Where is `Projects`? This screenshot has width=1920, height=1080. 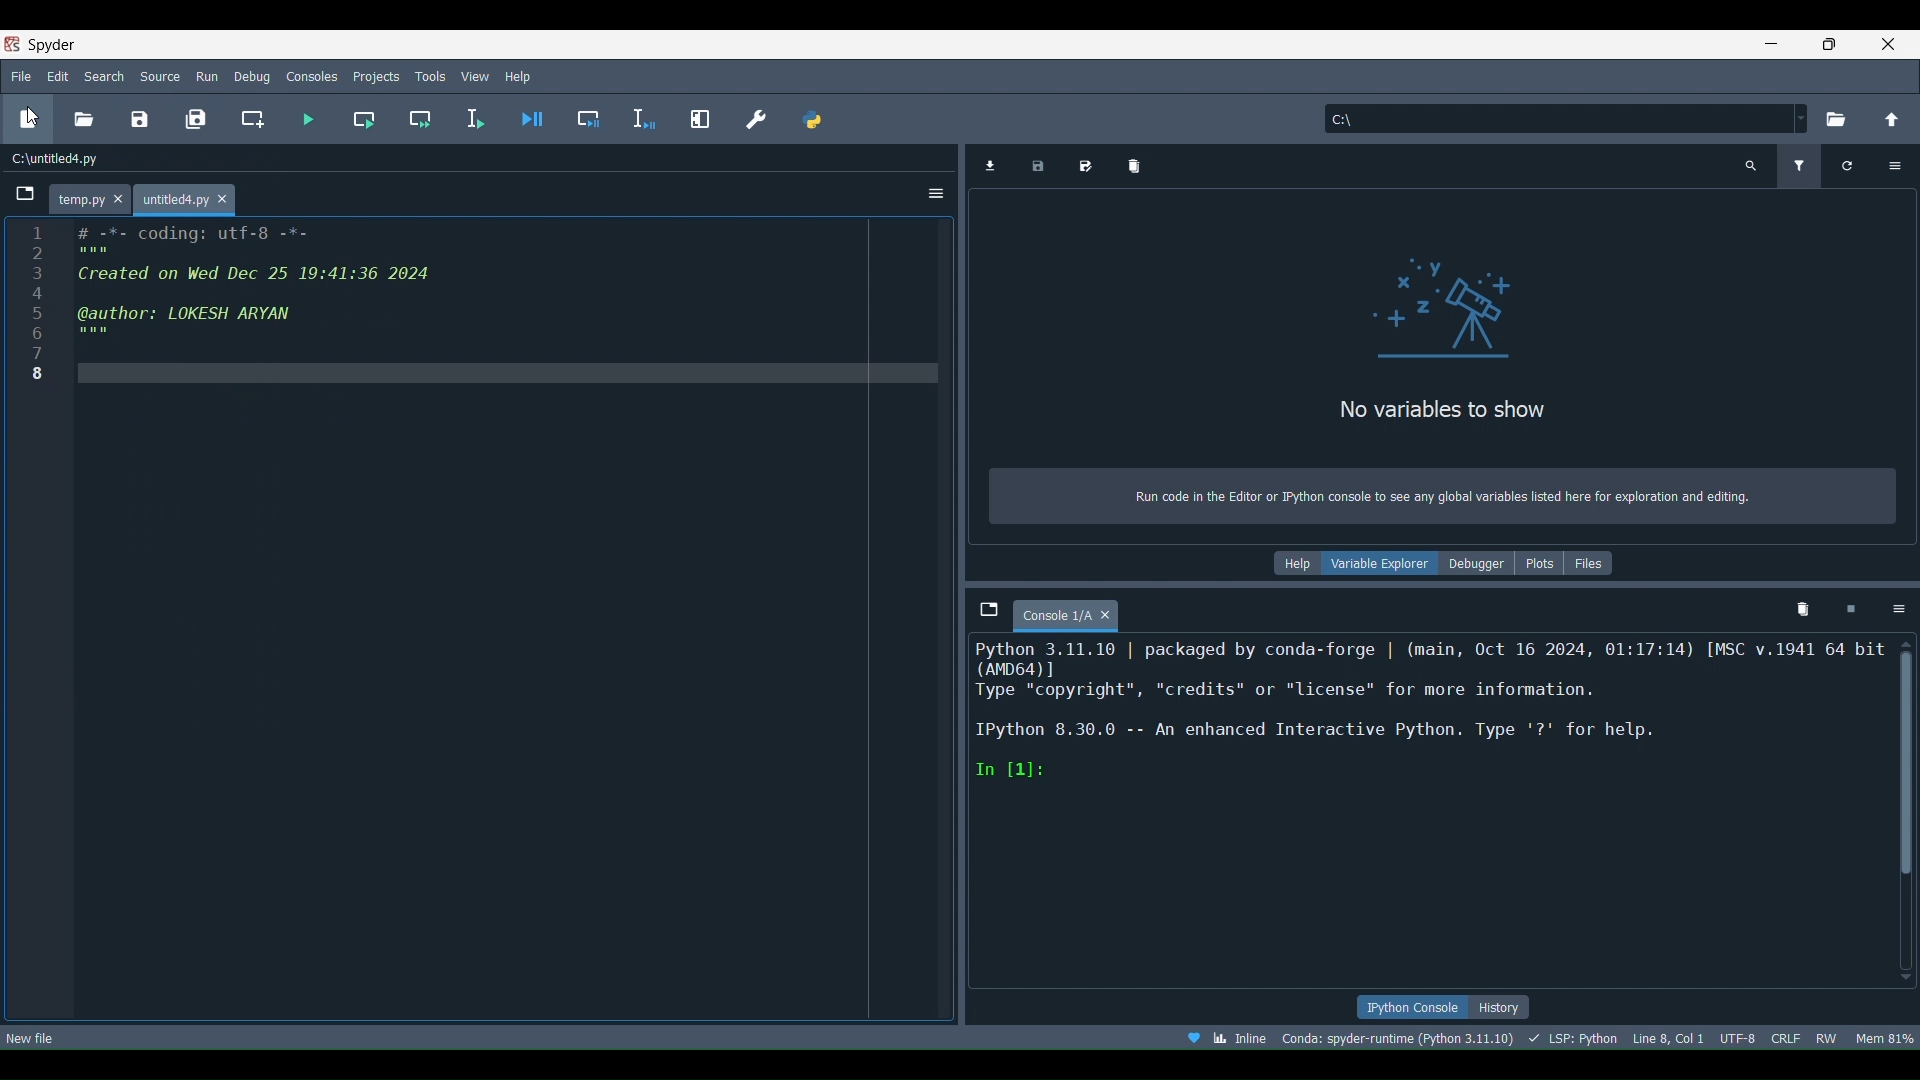
Projects is located at coordinates (377, 73).